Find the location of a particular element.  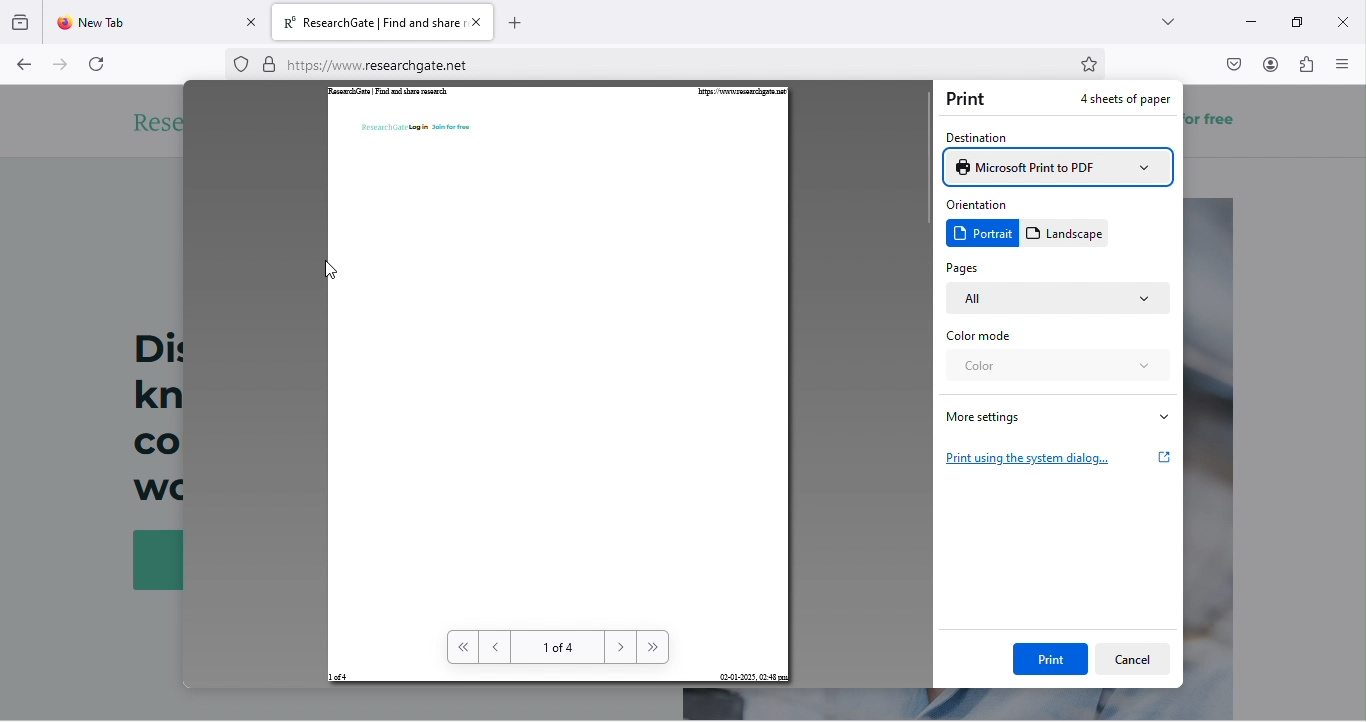

bookmark is located at coordinates (1093, 64).